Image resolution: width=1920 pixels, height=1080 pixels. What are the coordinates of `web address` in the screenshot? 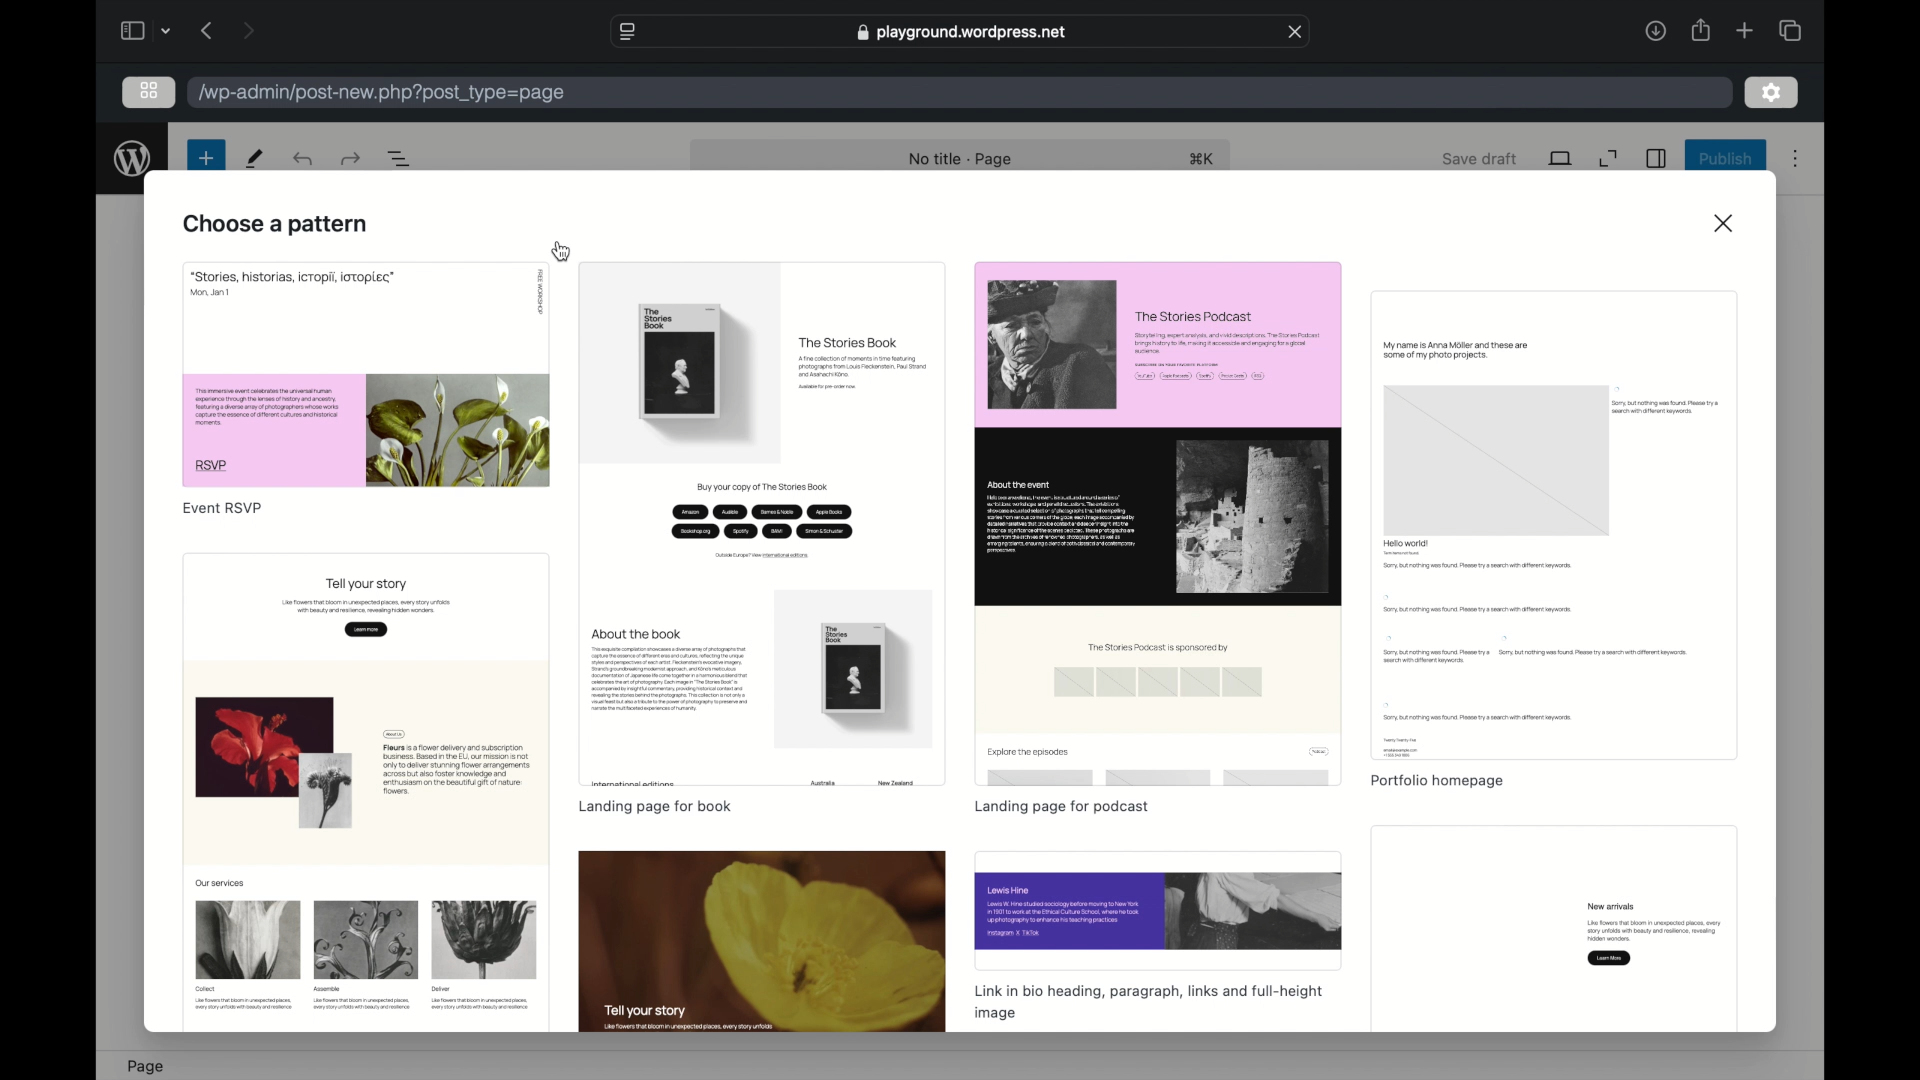 It's located at (964, 32).